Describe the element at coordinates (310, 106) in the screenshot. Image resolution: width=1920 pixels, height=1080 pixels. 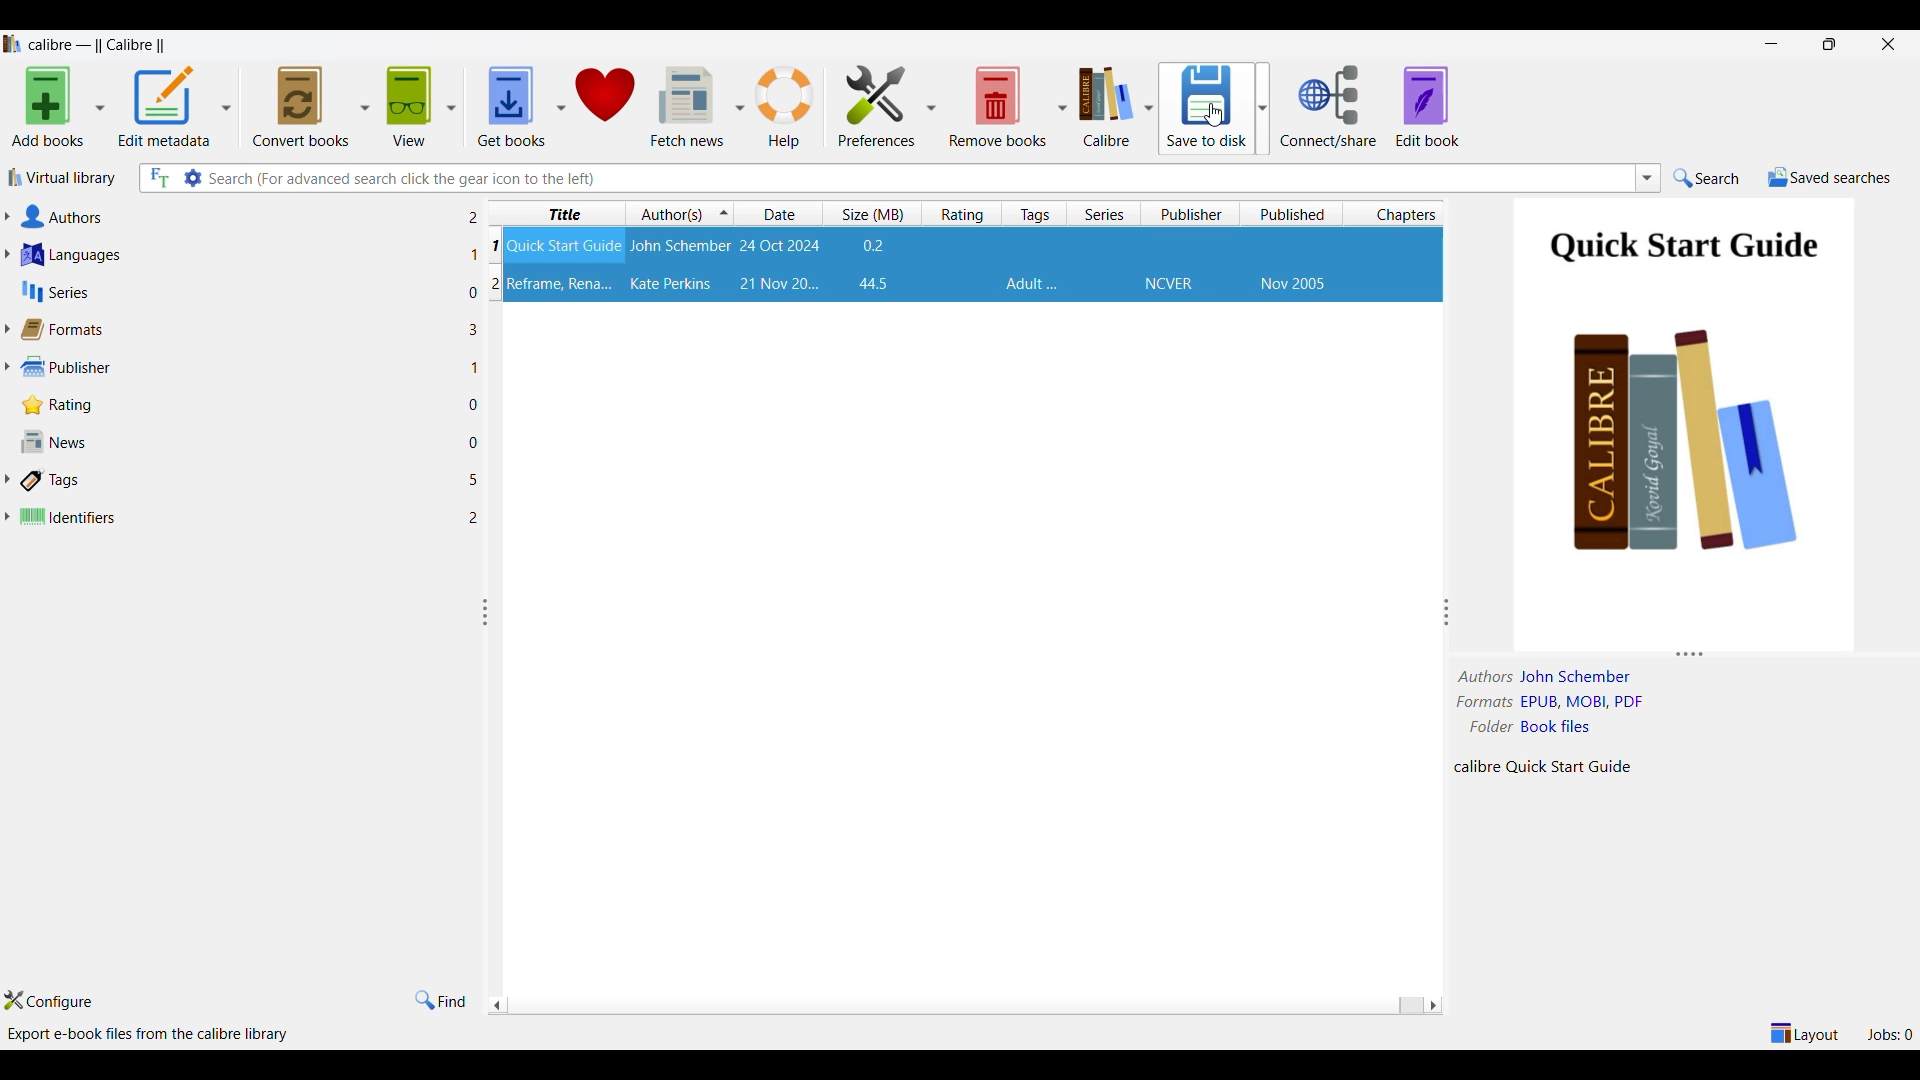
I see `Convert book options ` at that location.